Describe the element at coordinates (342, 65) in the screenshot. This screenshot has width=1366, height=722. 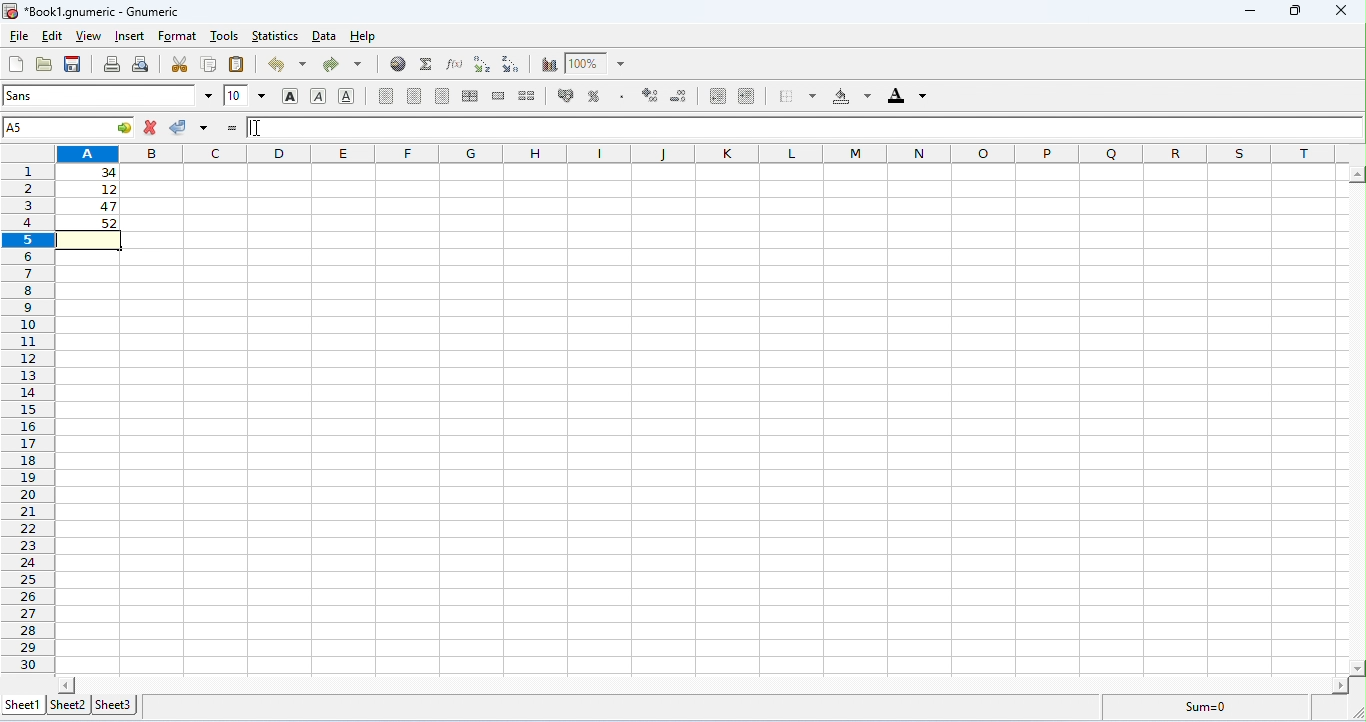
I see `redo` at that location.